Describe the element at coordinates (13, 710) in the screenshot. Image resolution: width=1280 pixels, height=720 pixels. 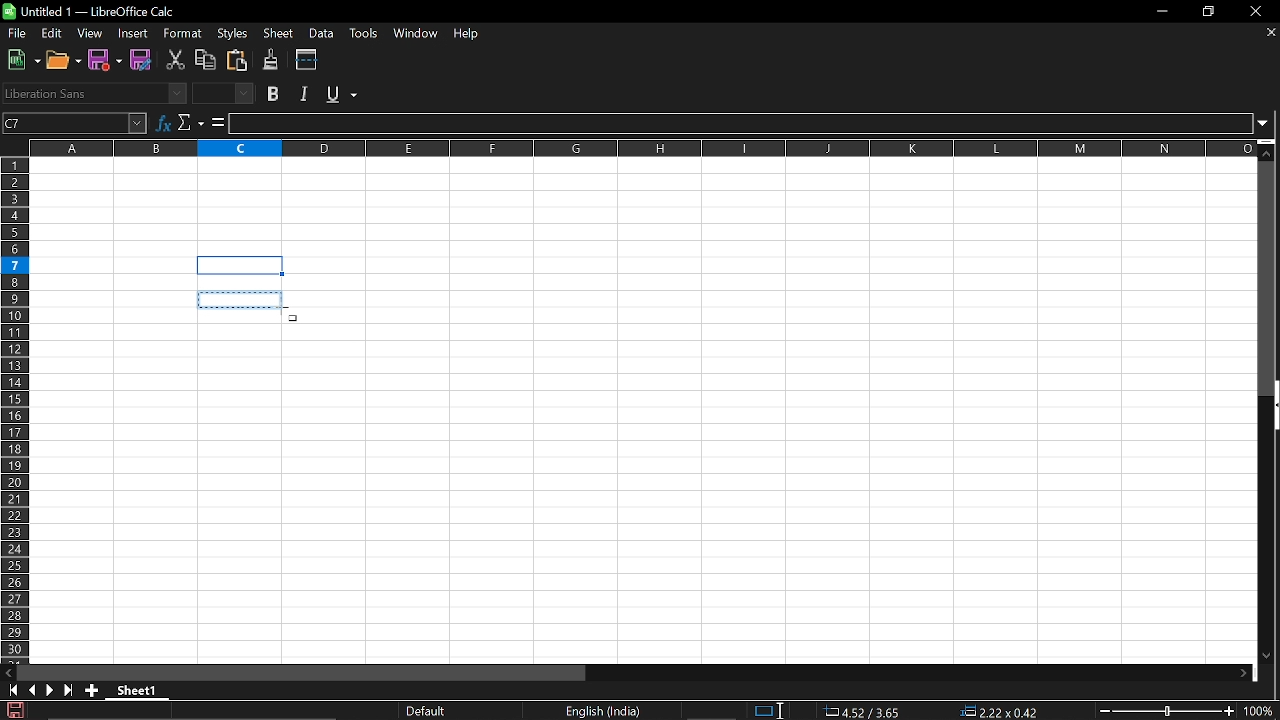
I see `Save` at that location.